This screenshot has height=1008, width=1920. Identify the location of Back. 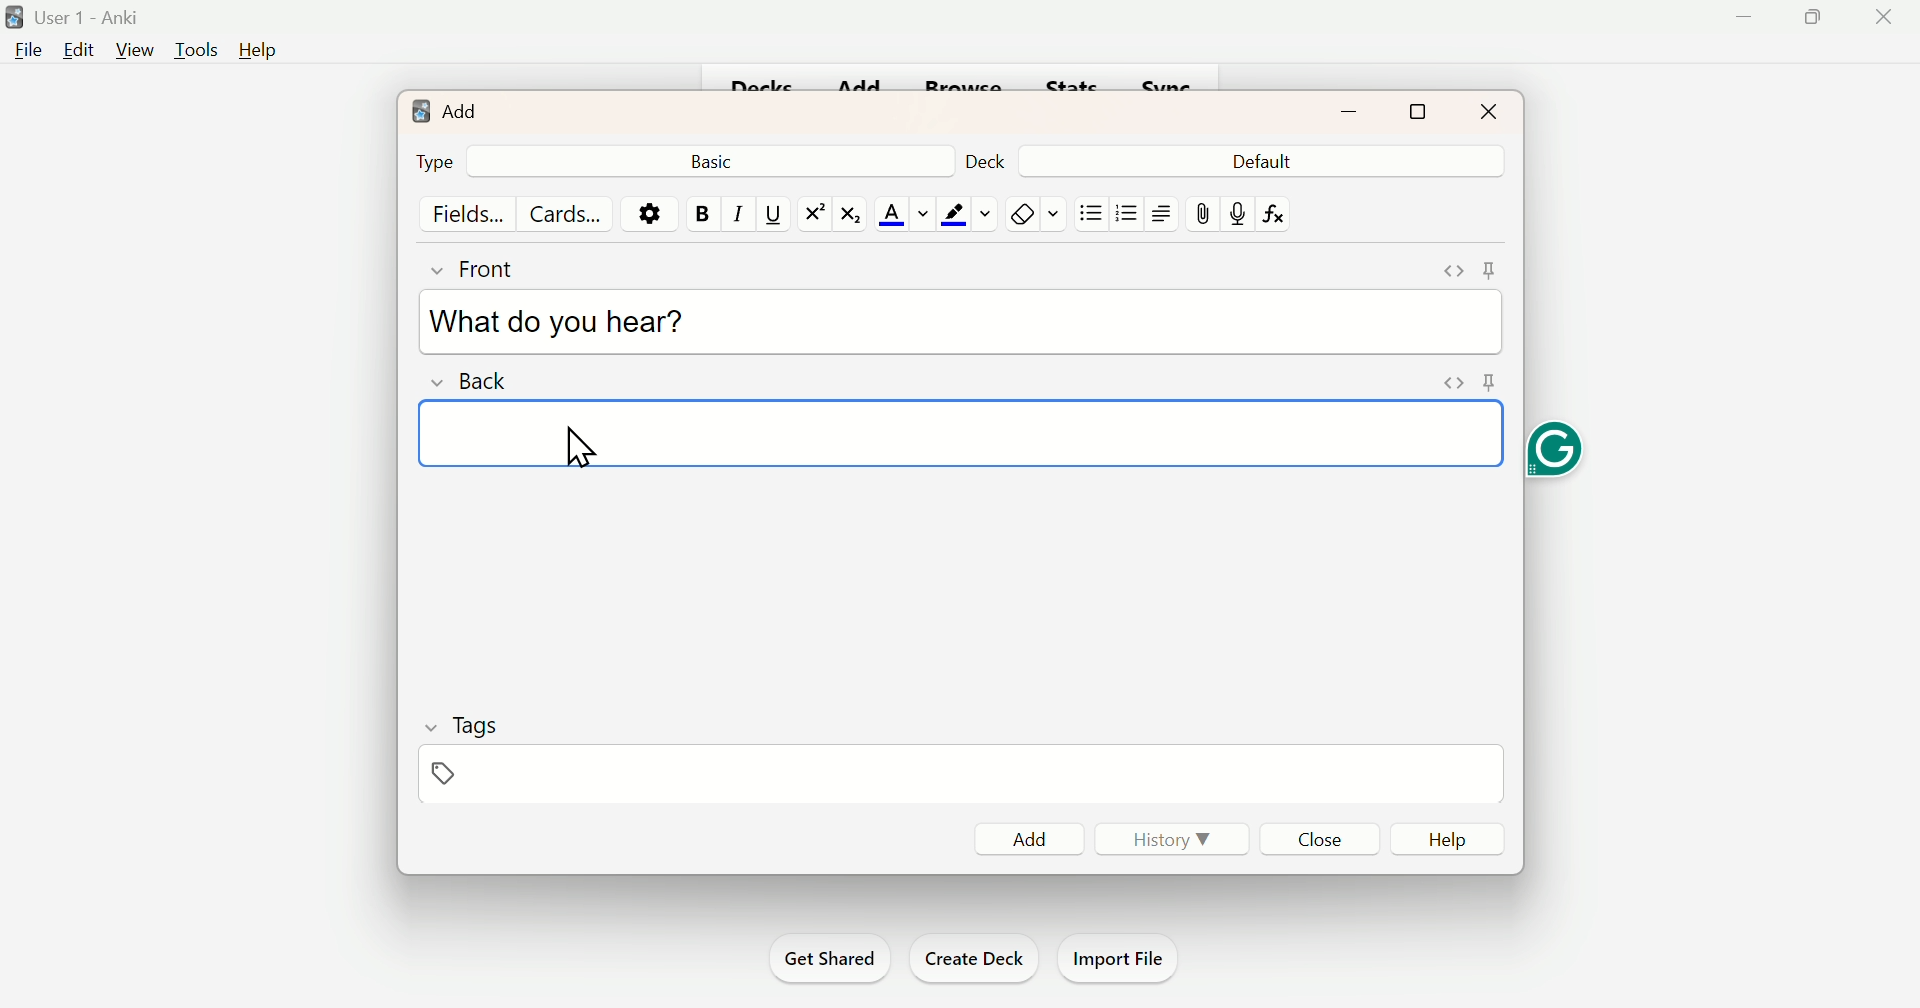
(477, 386).